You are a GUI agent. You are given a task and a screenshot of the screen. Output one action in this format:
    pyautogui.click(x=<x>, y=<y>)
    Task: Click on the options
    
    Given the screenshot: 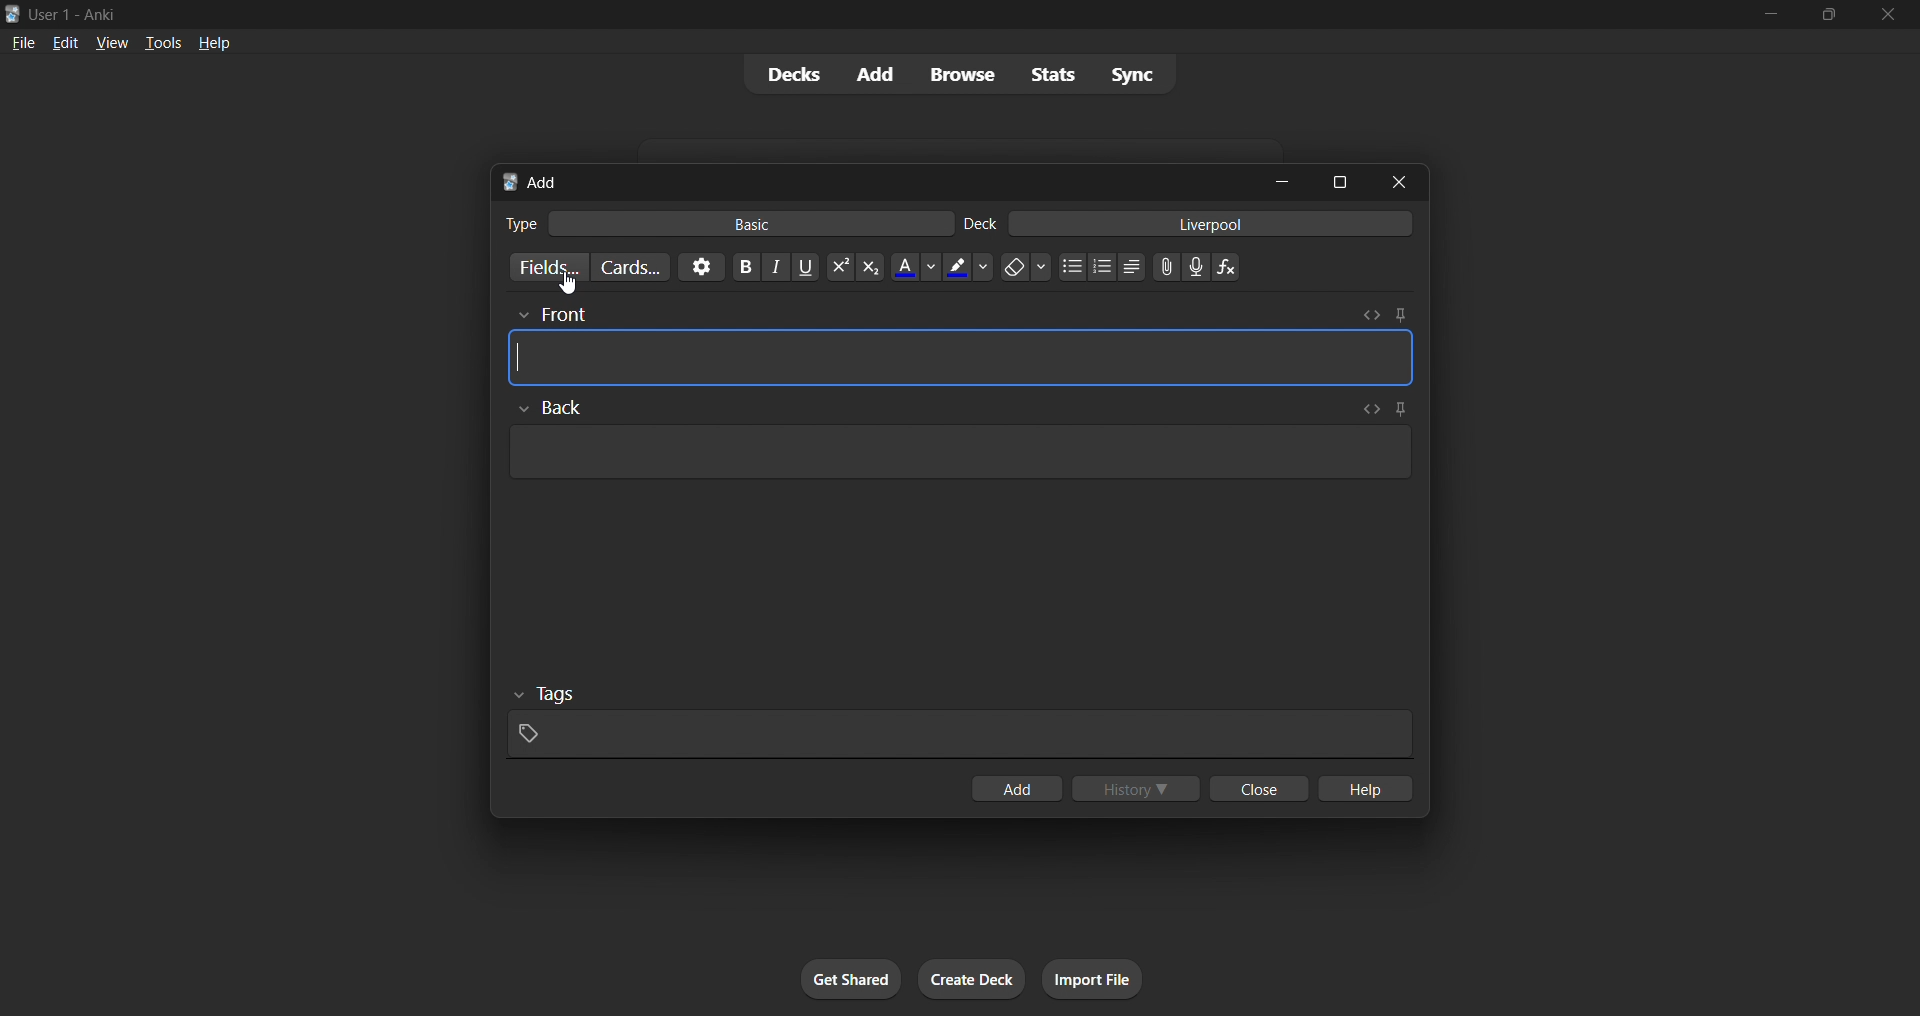 What is the action you would take?
    pyautogui.click(x=701, y=267)
    